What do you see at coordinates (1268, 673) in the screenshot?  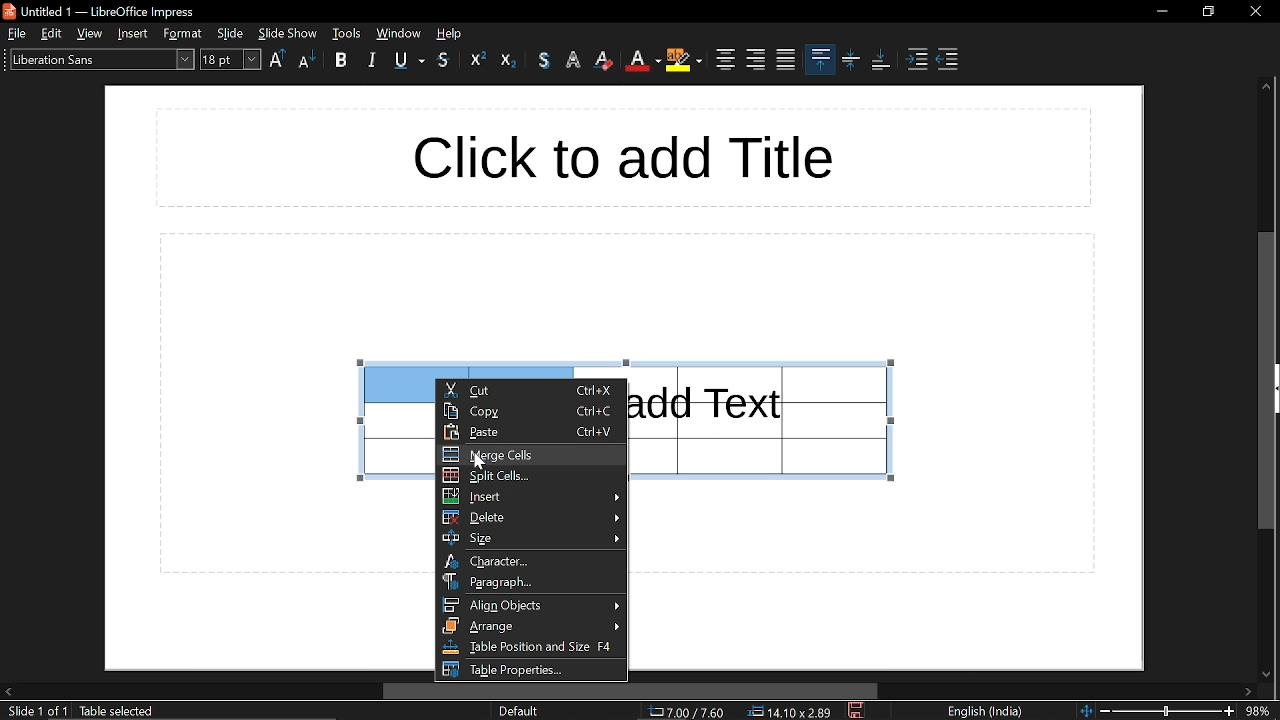 I see `move down` at bounding box center [1268, 673].